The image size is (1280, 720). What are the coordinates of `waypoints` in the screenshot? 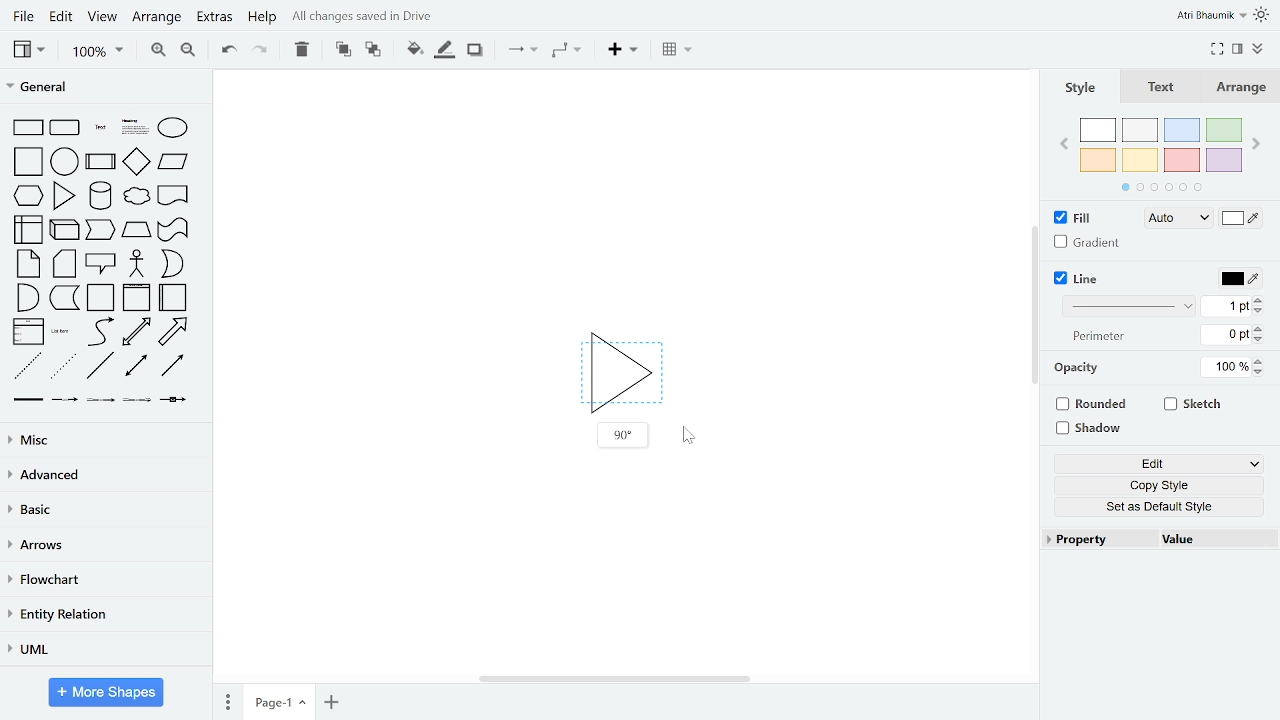 It's located at (565, 52).